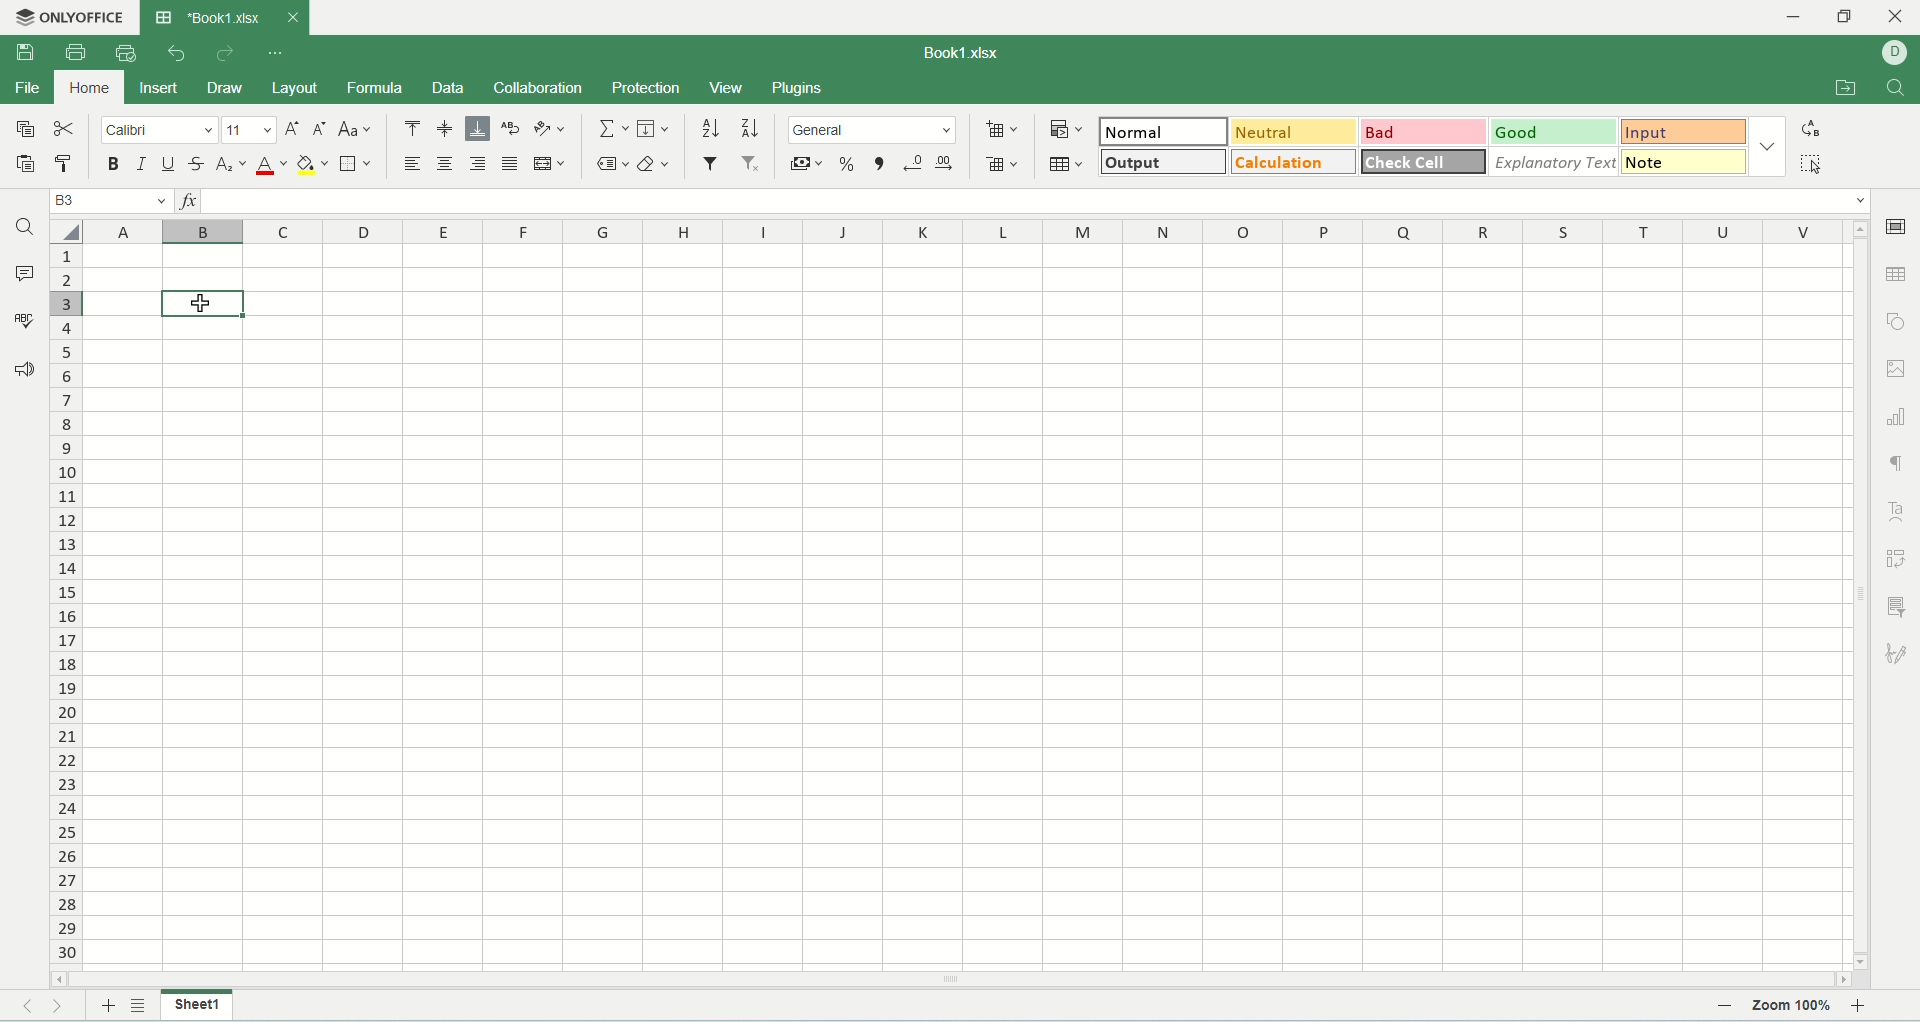  I want to click on table setting, so click(1898, 273).